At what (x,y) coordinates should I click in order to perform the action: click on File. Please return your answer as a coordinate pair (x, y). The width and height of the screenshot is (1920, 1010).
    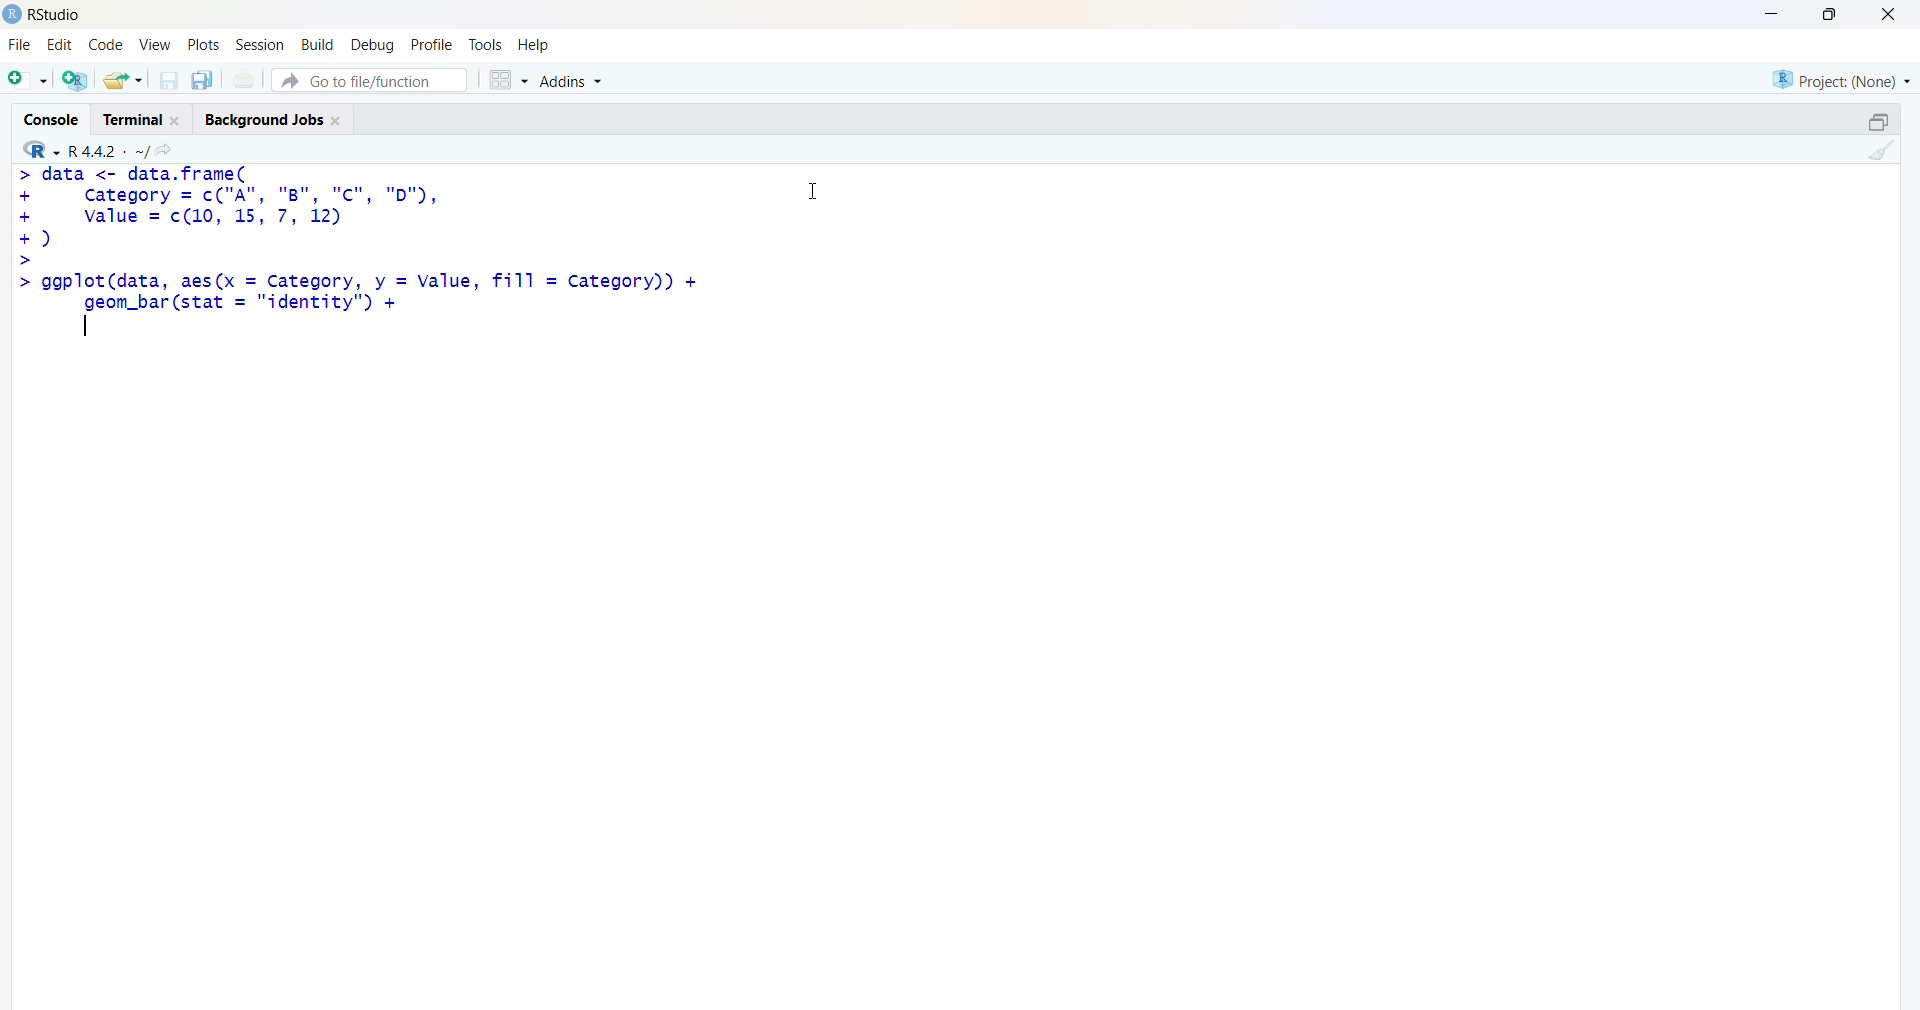
    Looking at the image, I should click on (20, 45).